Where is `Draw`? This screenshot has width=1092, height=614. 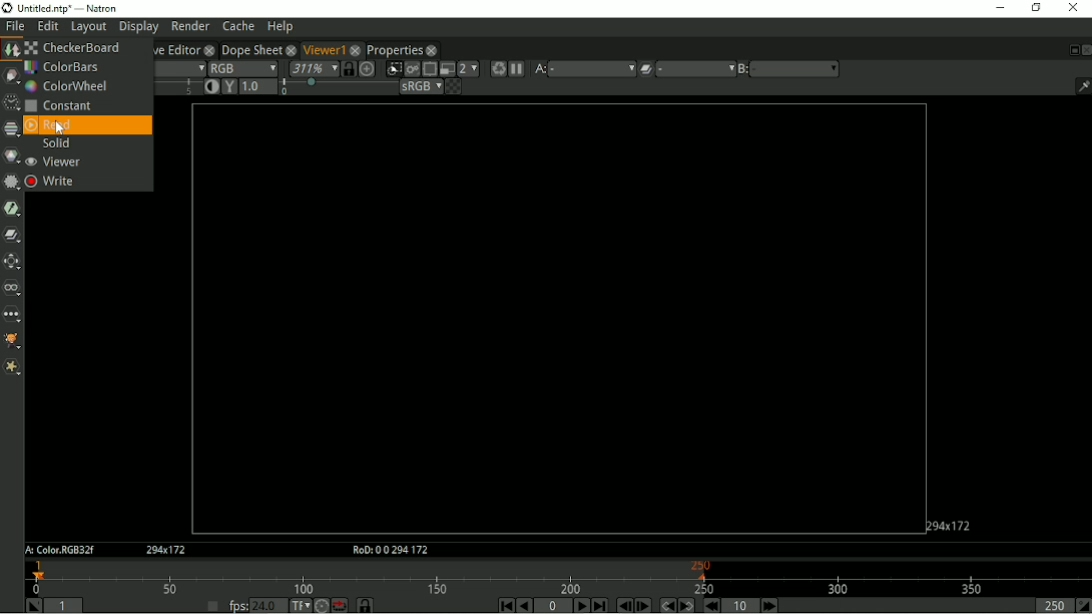 Draw is located at coordinates (11, 76).